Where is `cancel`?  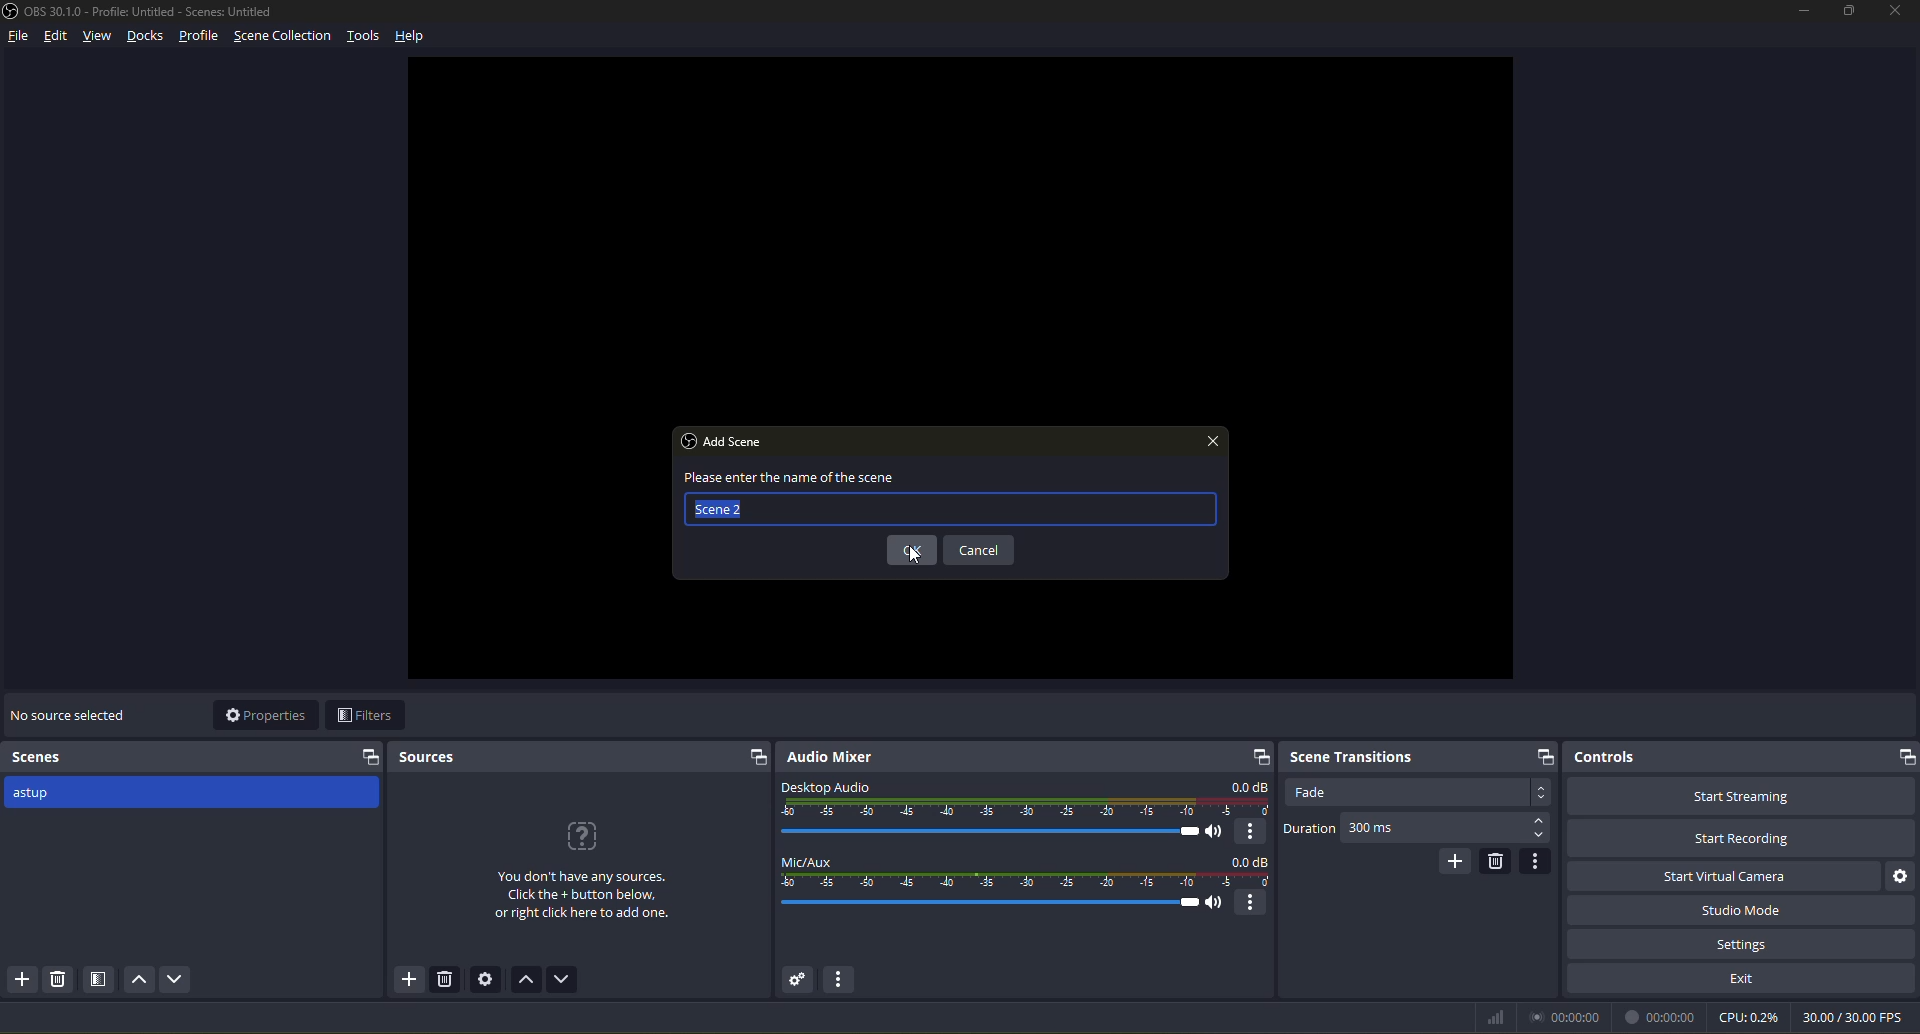
cancel is located at coordinates (982, 549).